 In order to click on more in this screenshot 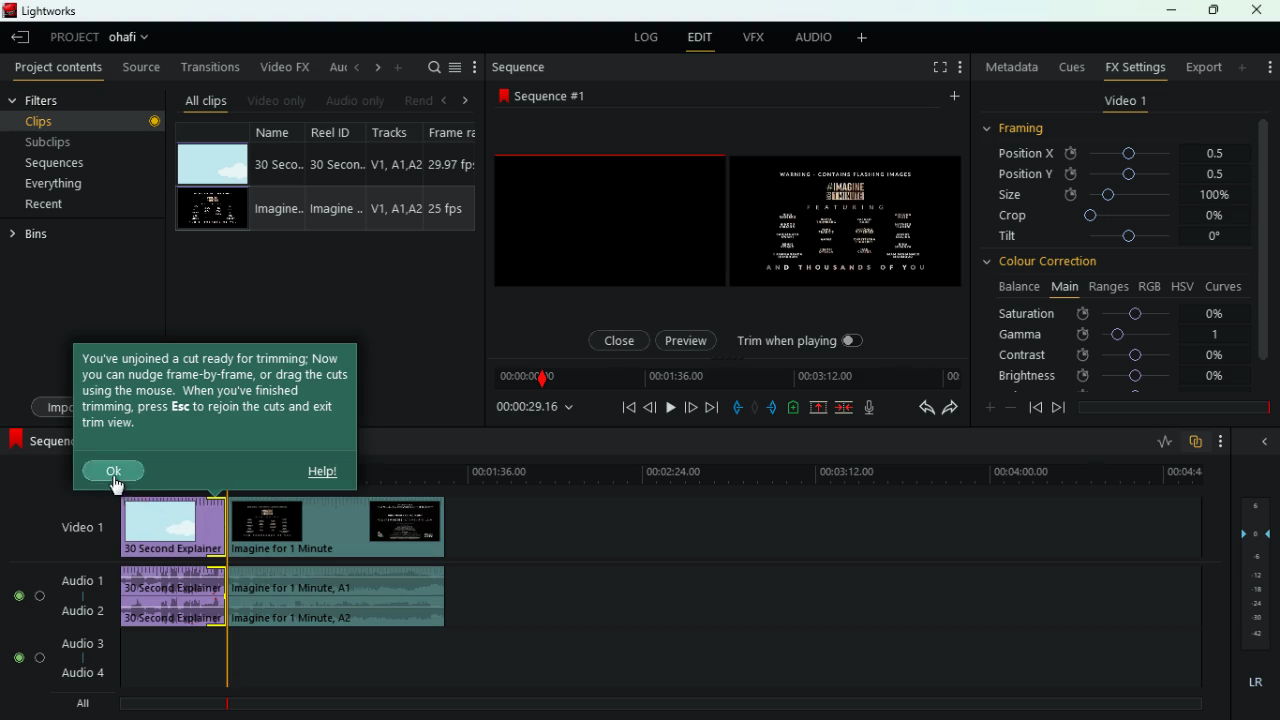, I will do `click(1267, 62)`.